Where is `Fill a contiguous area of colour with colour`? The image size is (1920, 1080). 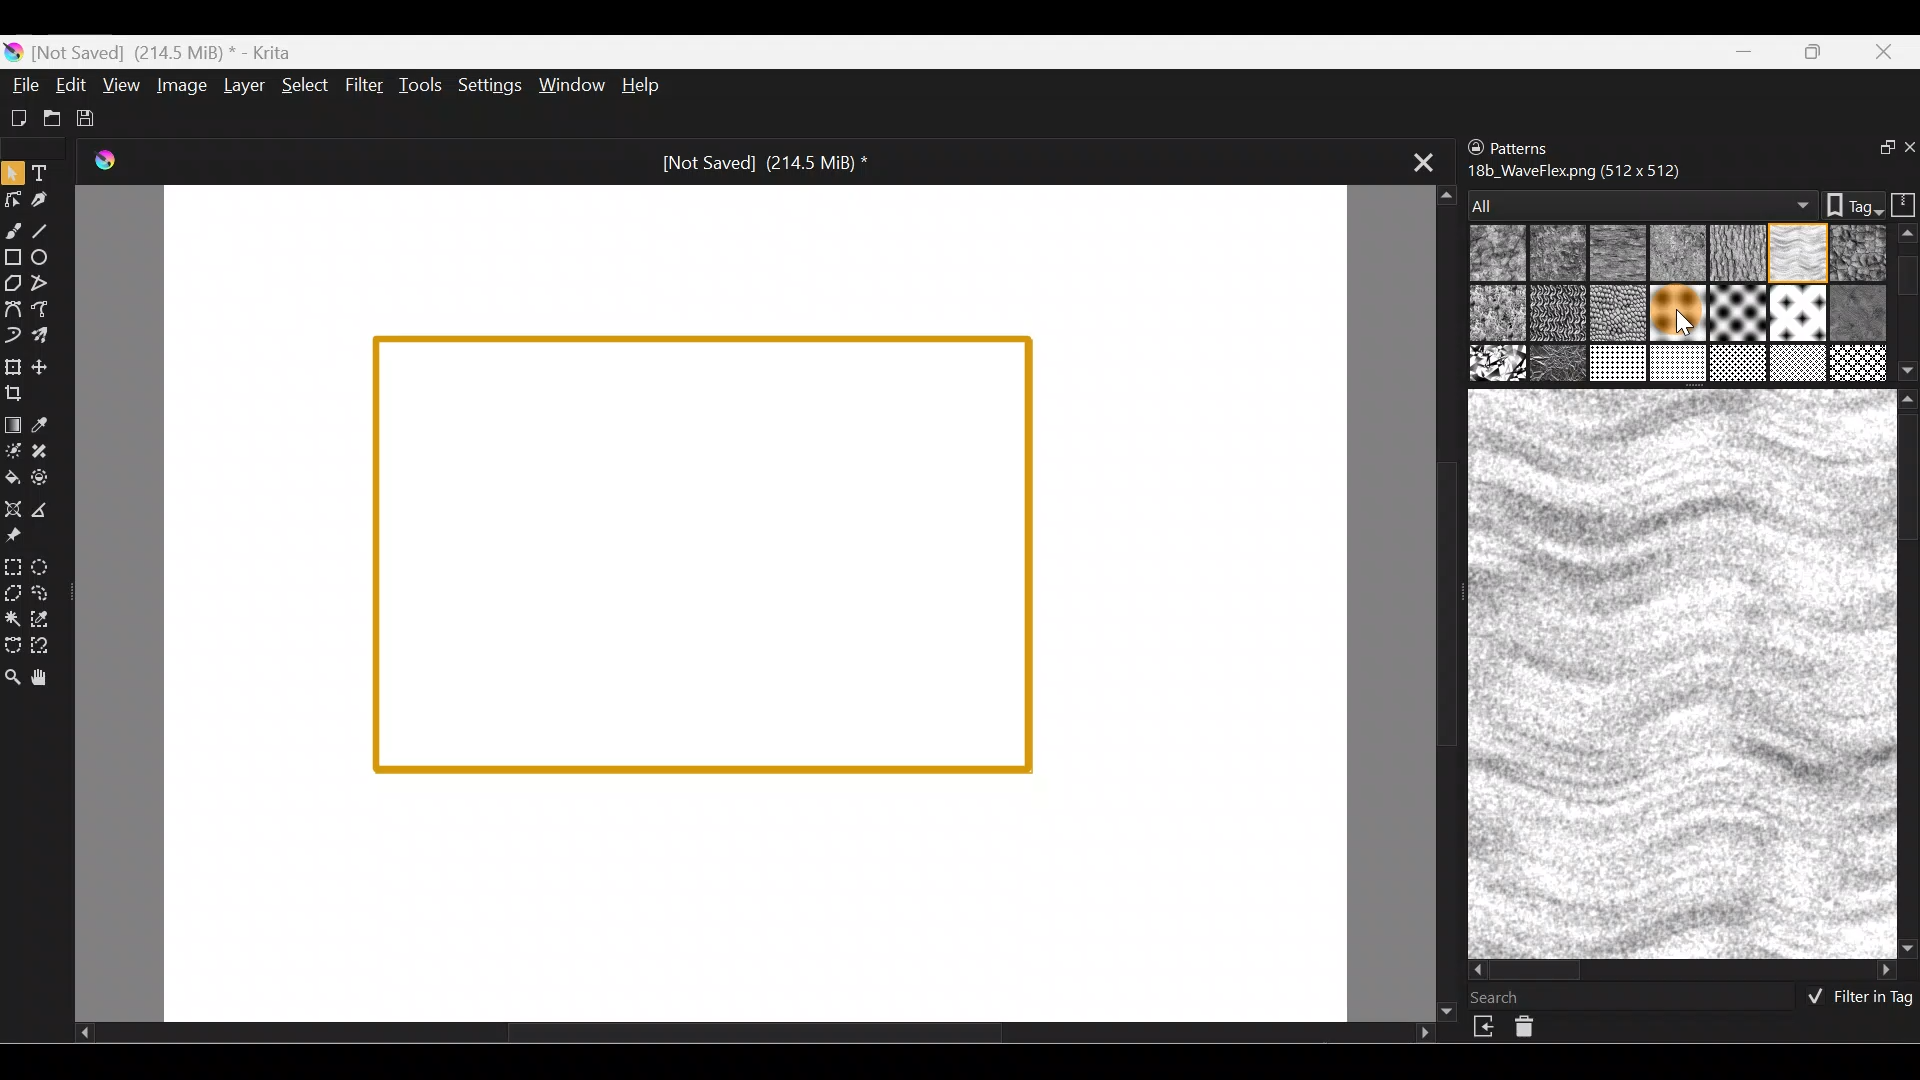
Fill a contiguous area of colour with colour is located at coordinates (13, 477).